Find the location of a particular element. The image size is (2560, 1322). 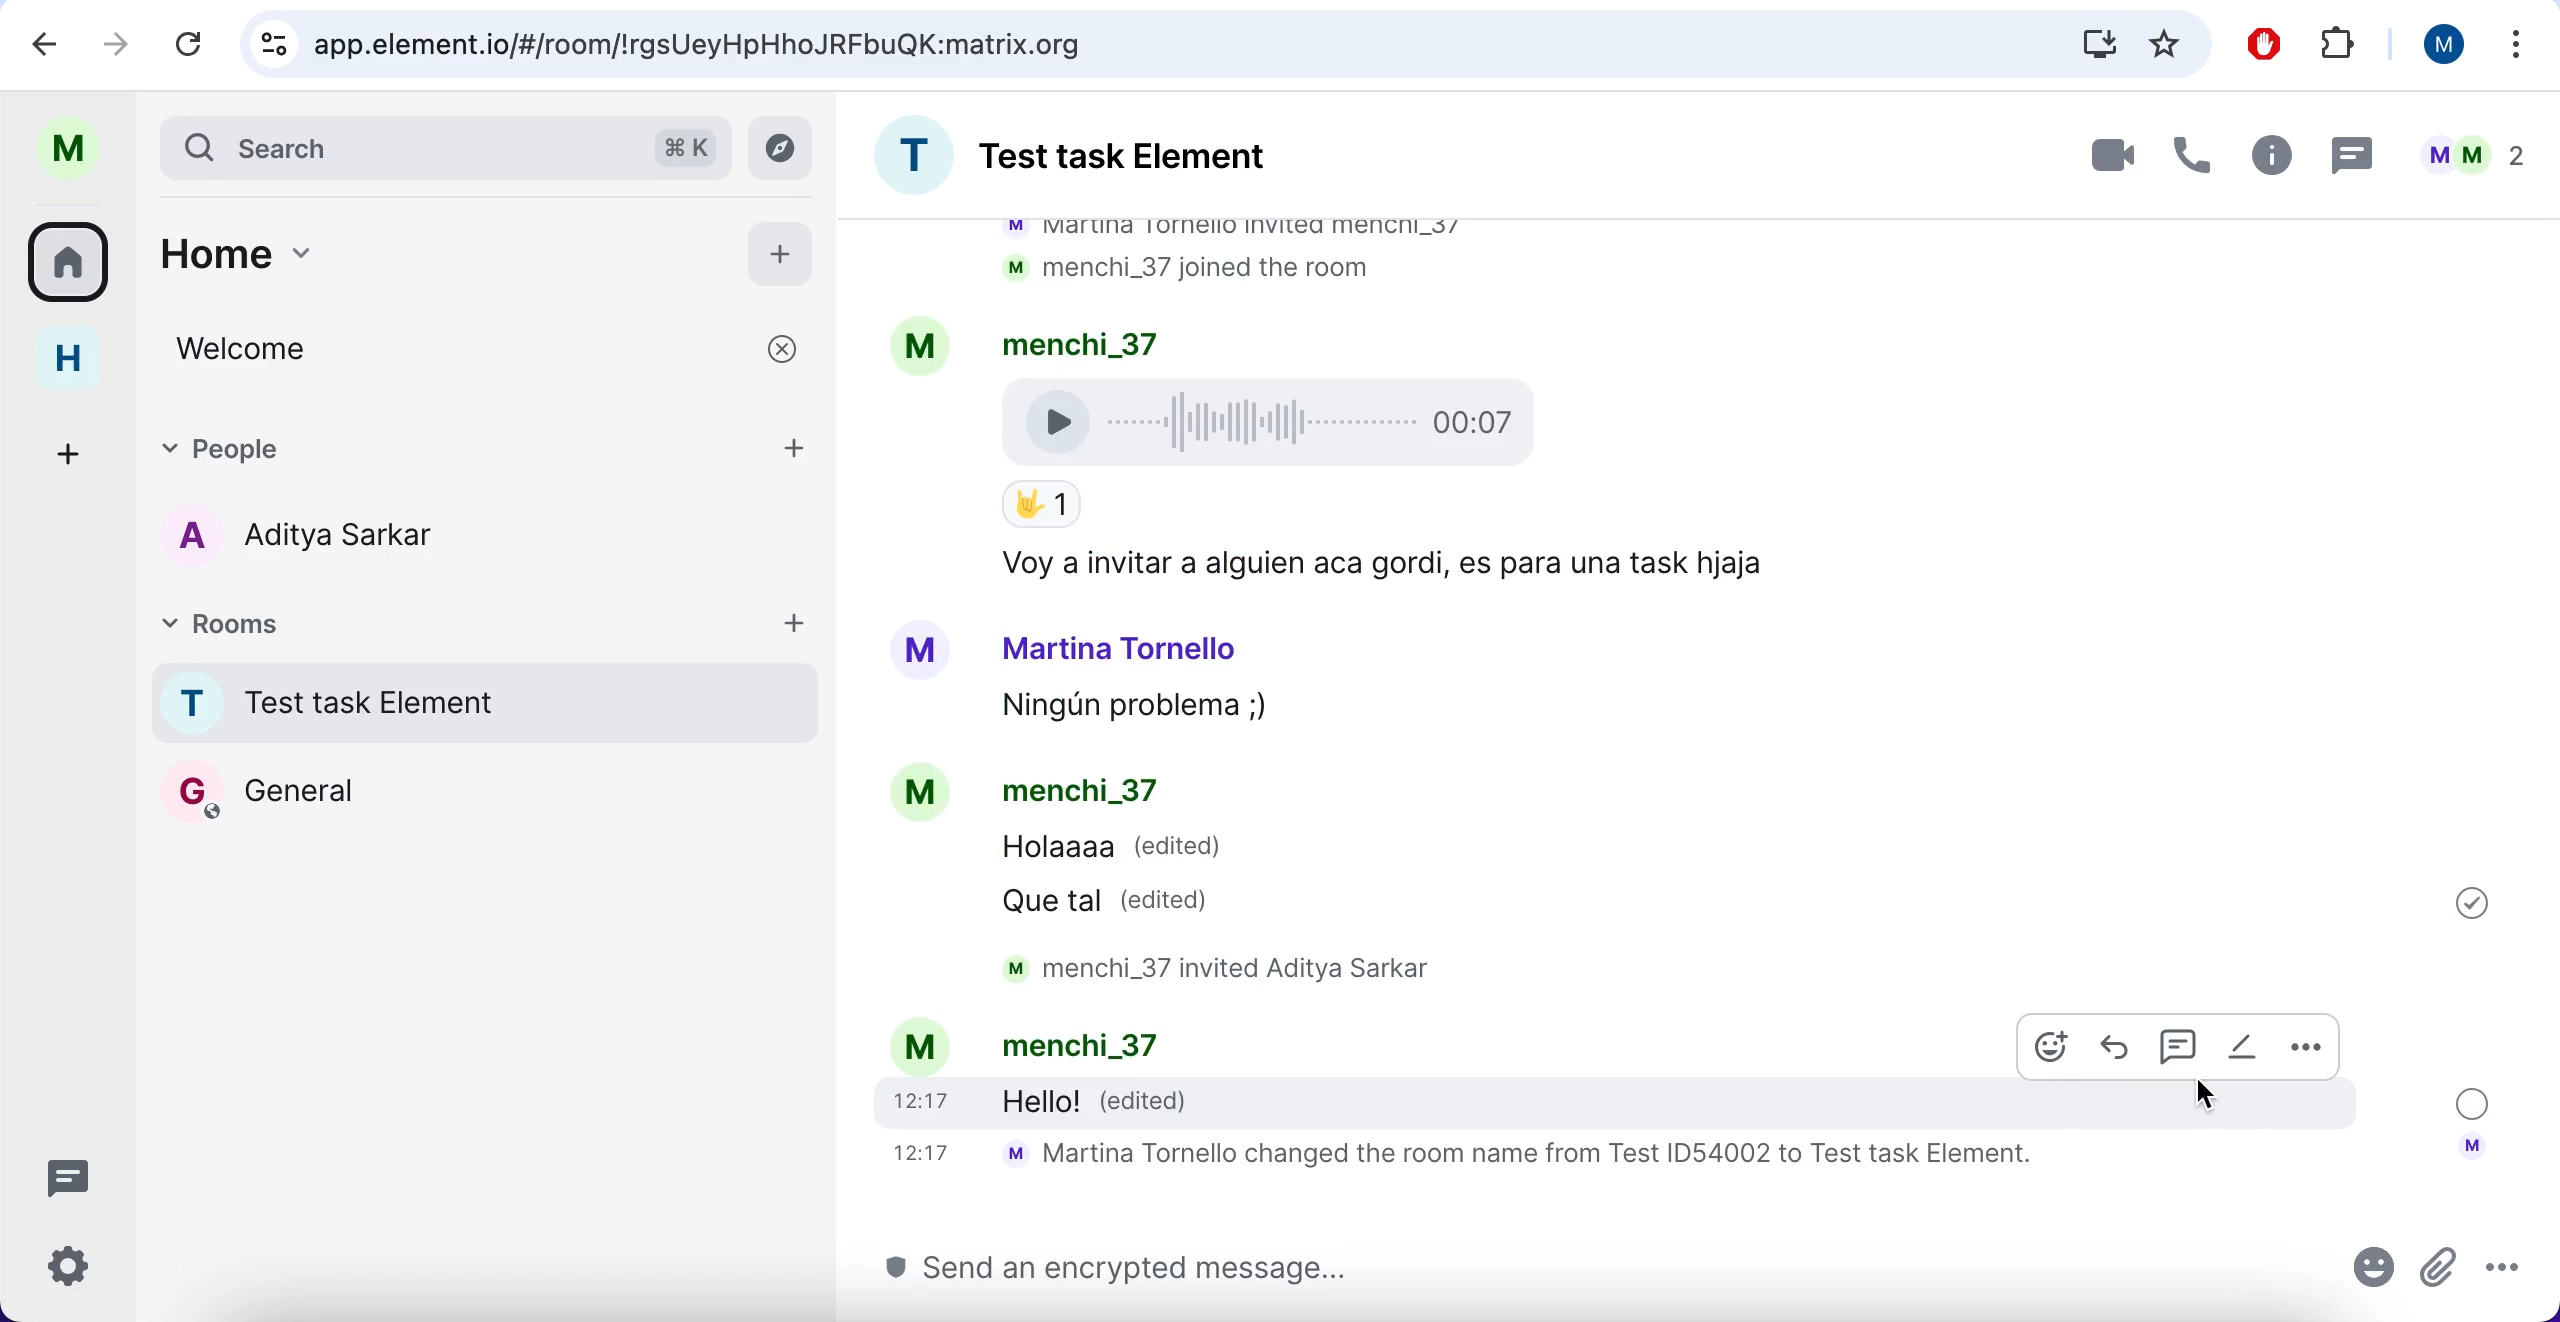

chat member is located at coordinates (322, 537).